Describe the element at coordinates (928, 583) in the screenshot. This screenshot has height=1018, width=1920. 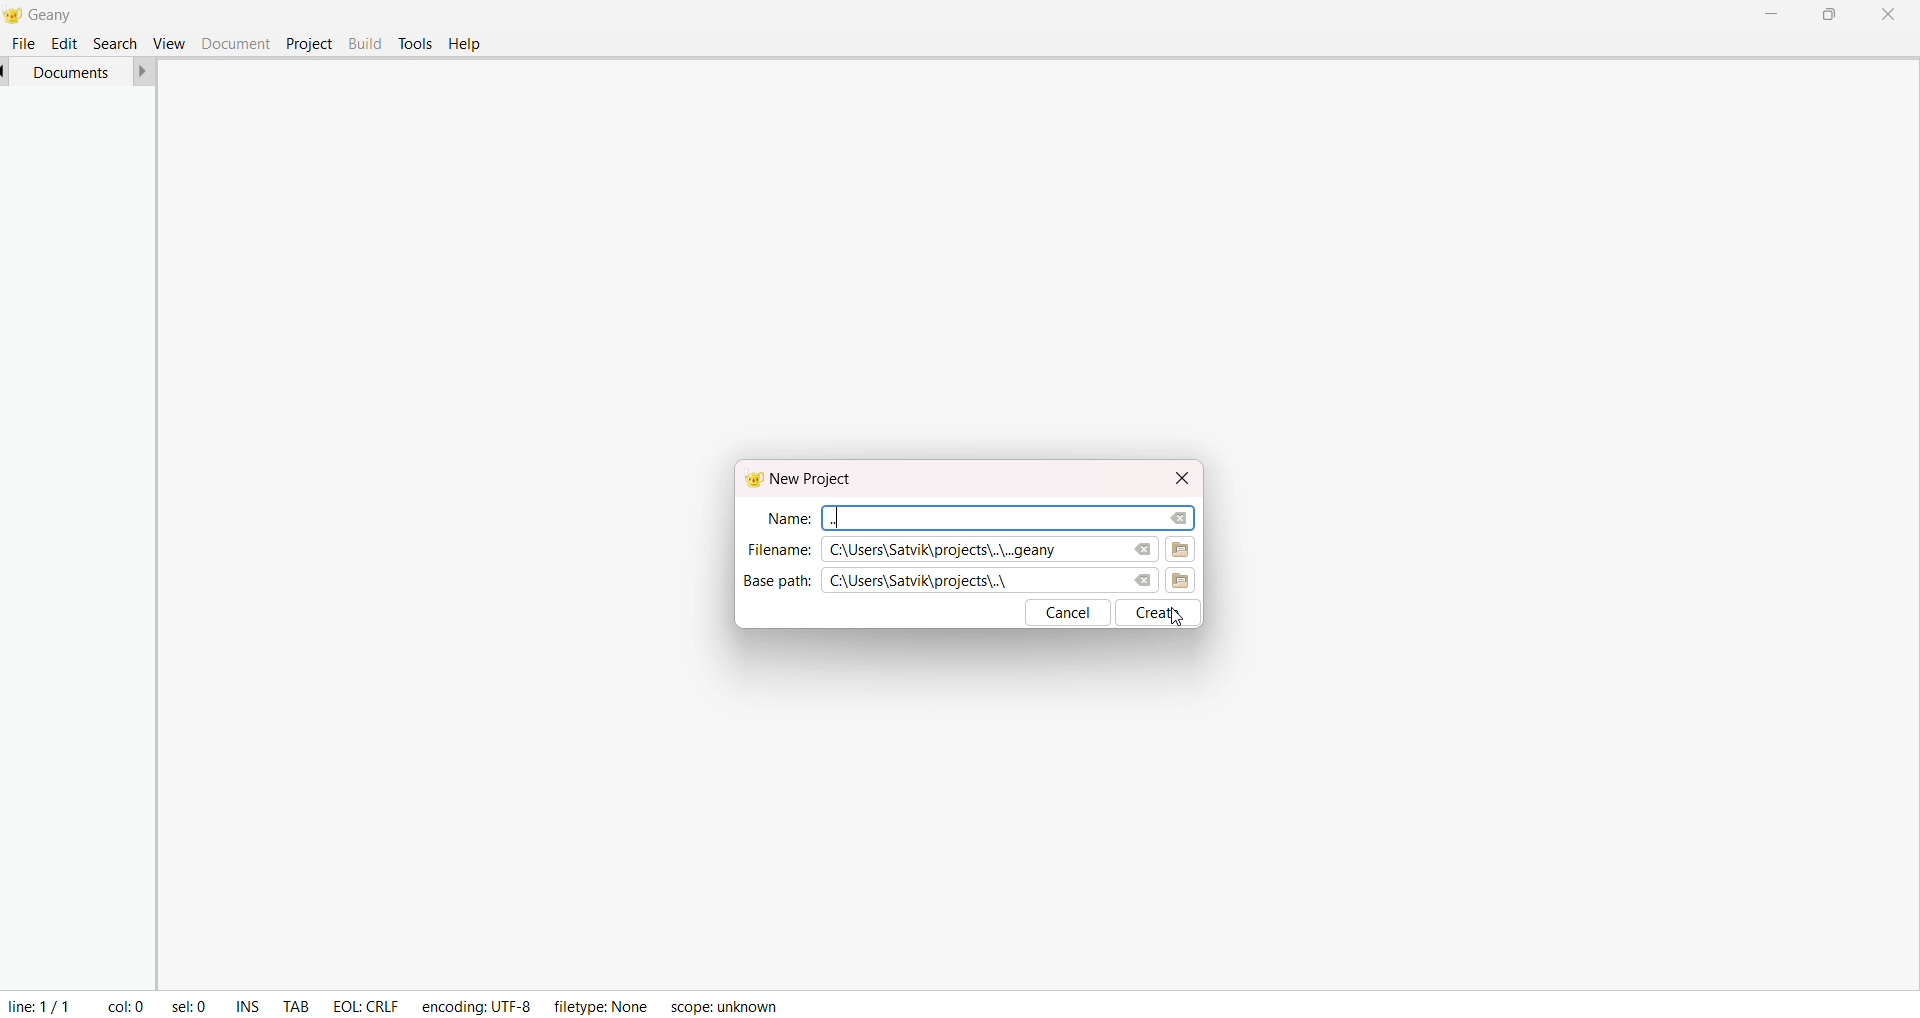
I see `C:\Users\Satvik\projects\..\` at that location.